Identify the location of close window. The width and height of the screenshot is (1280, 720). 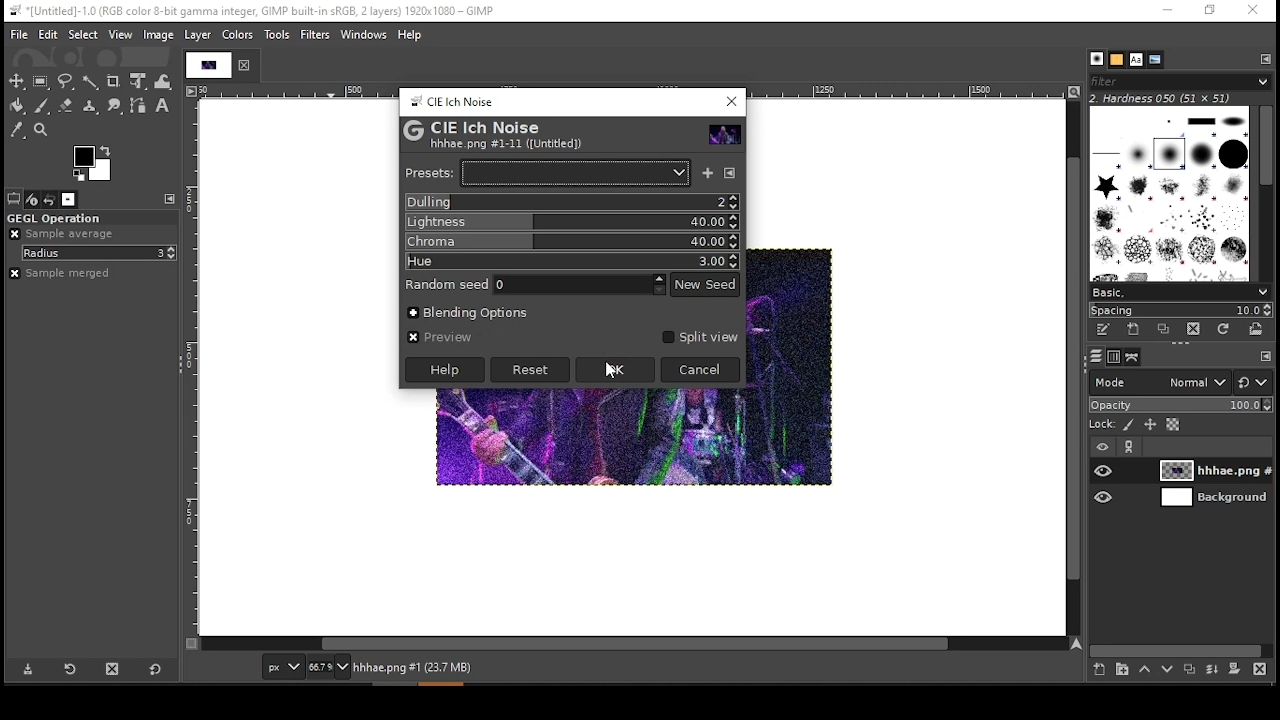
(1254, 11).